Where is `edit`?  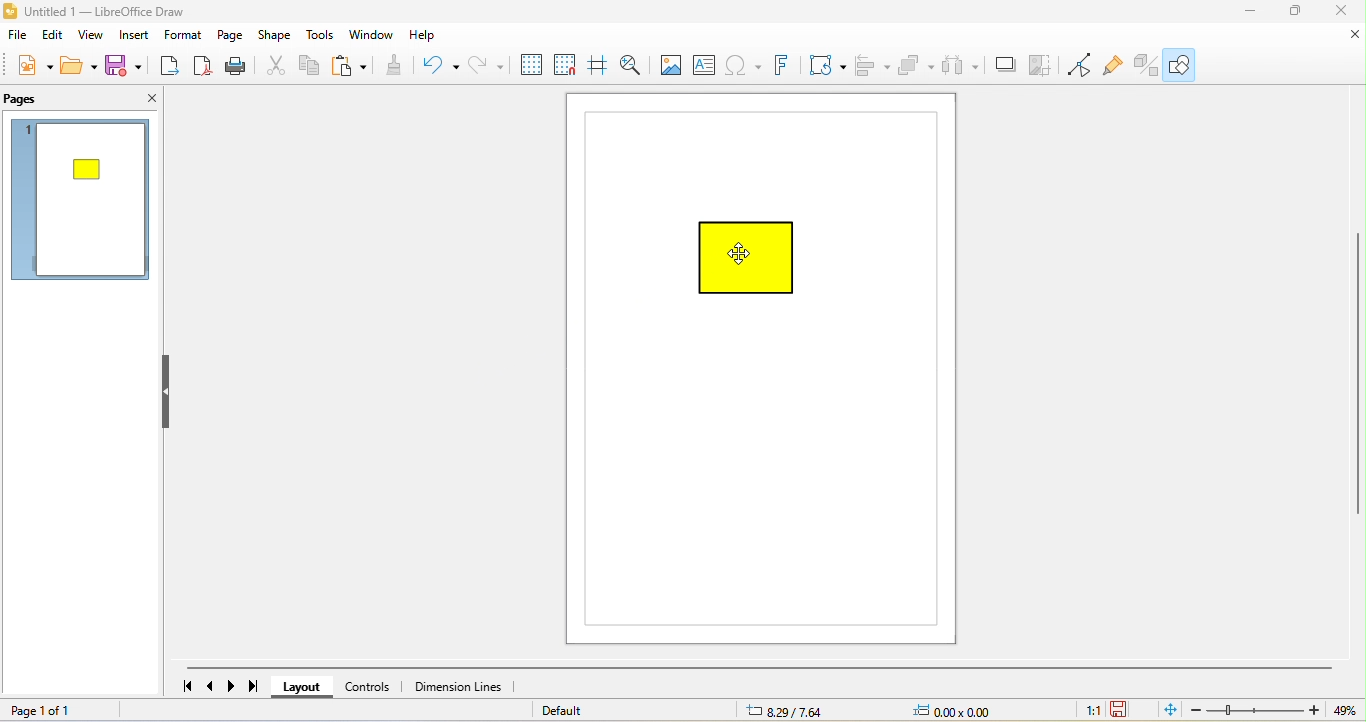
edit is located at coordinates (54, 36).